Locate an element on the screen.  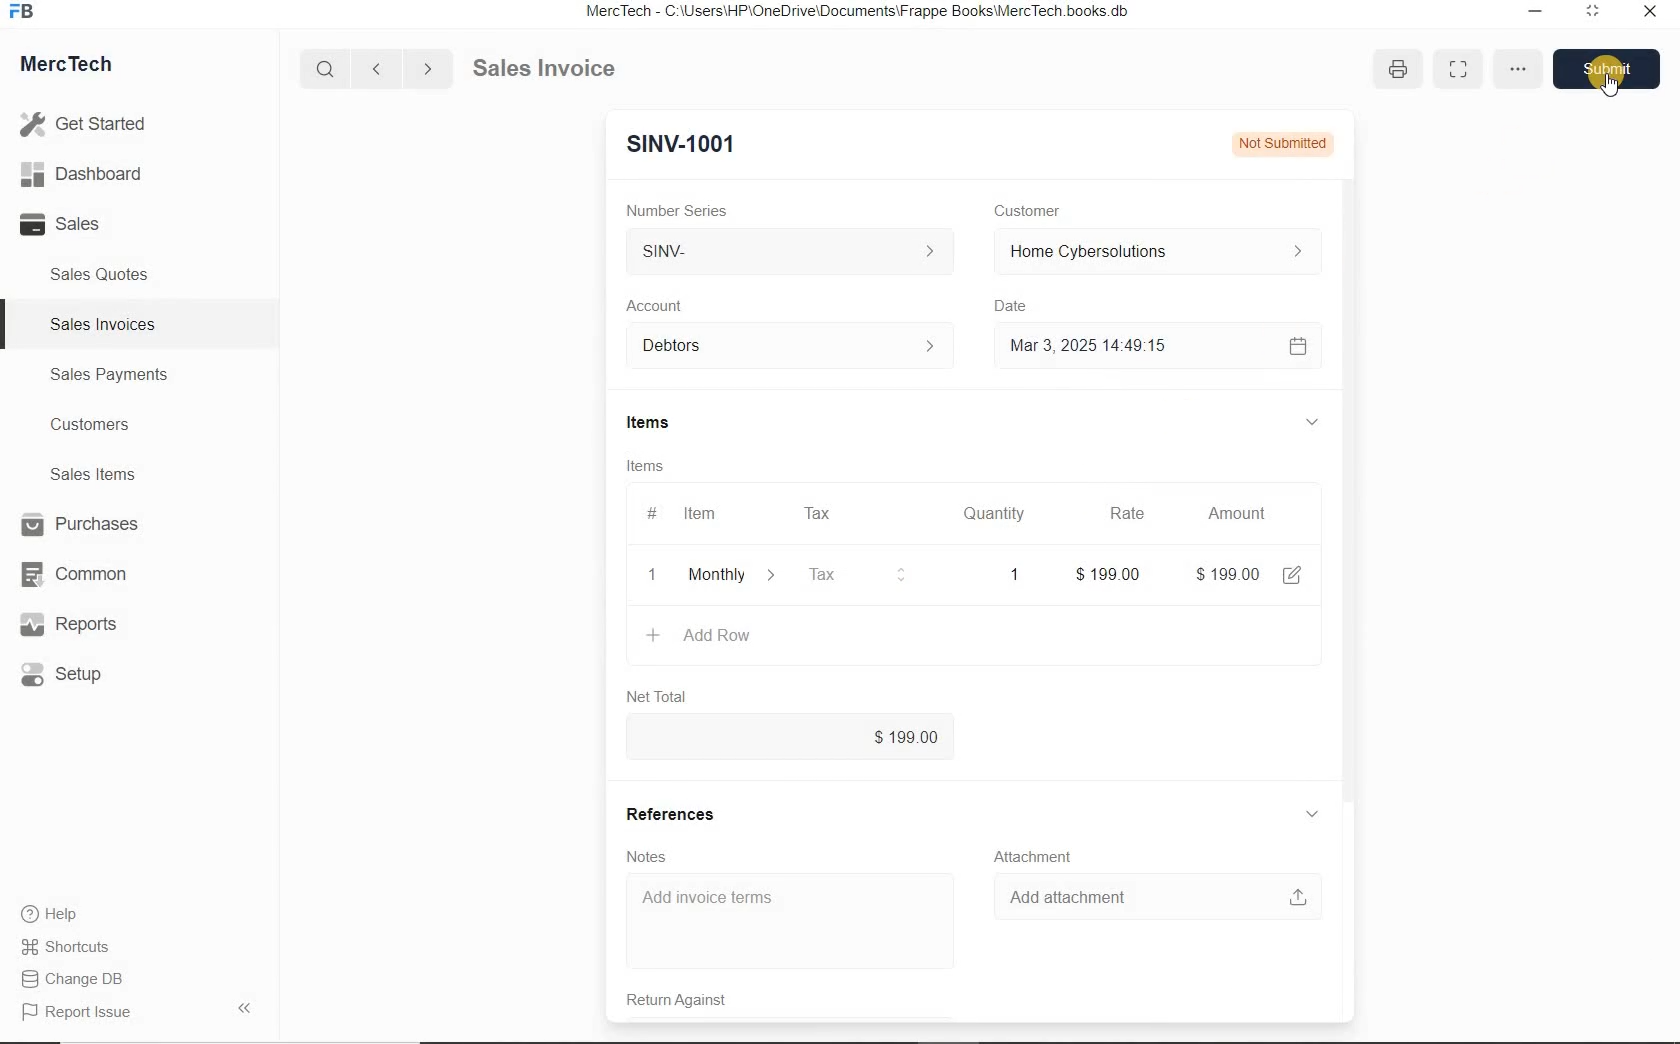
$0.00 is located at coordinates (790, 738).